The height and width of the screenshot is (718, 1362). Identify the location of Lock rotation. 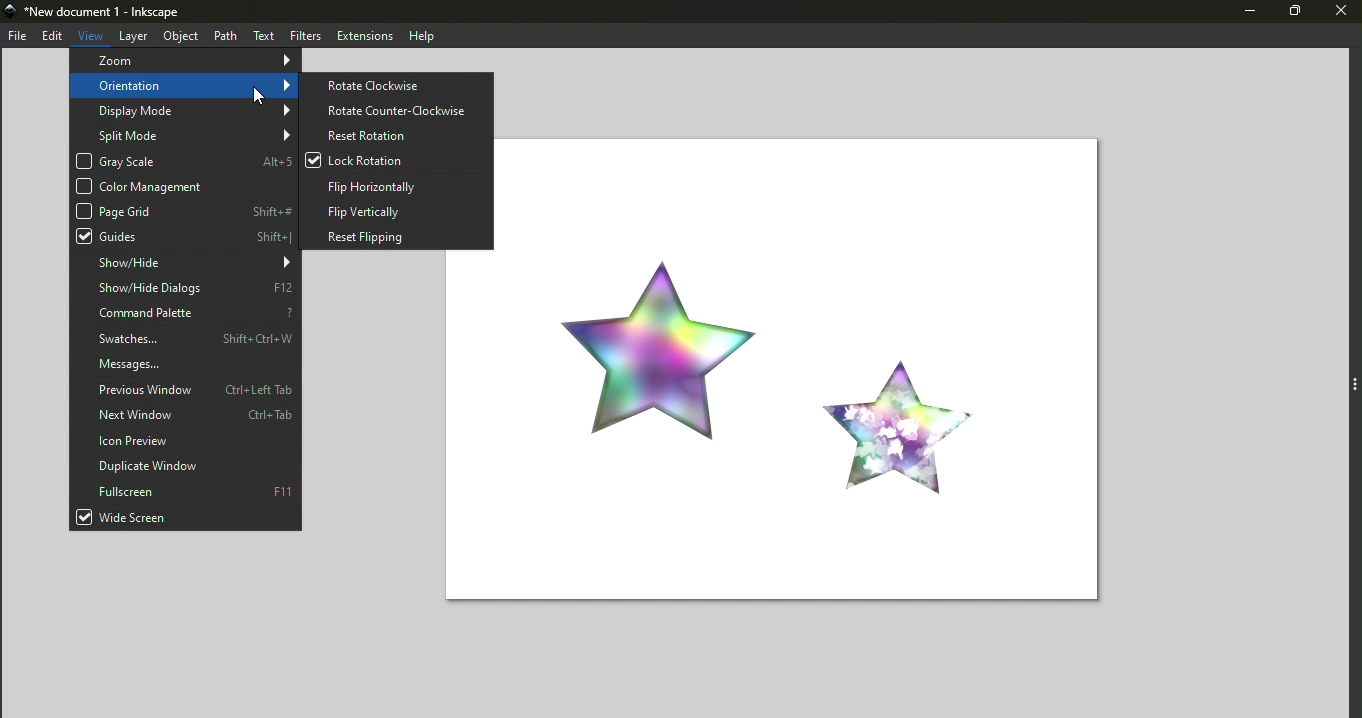
(399, 161).